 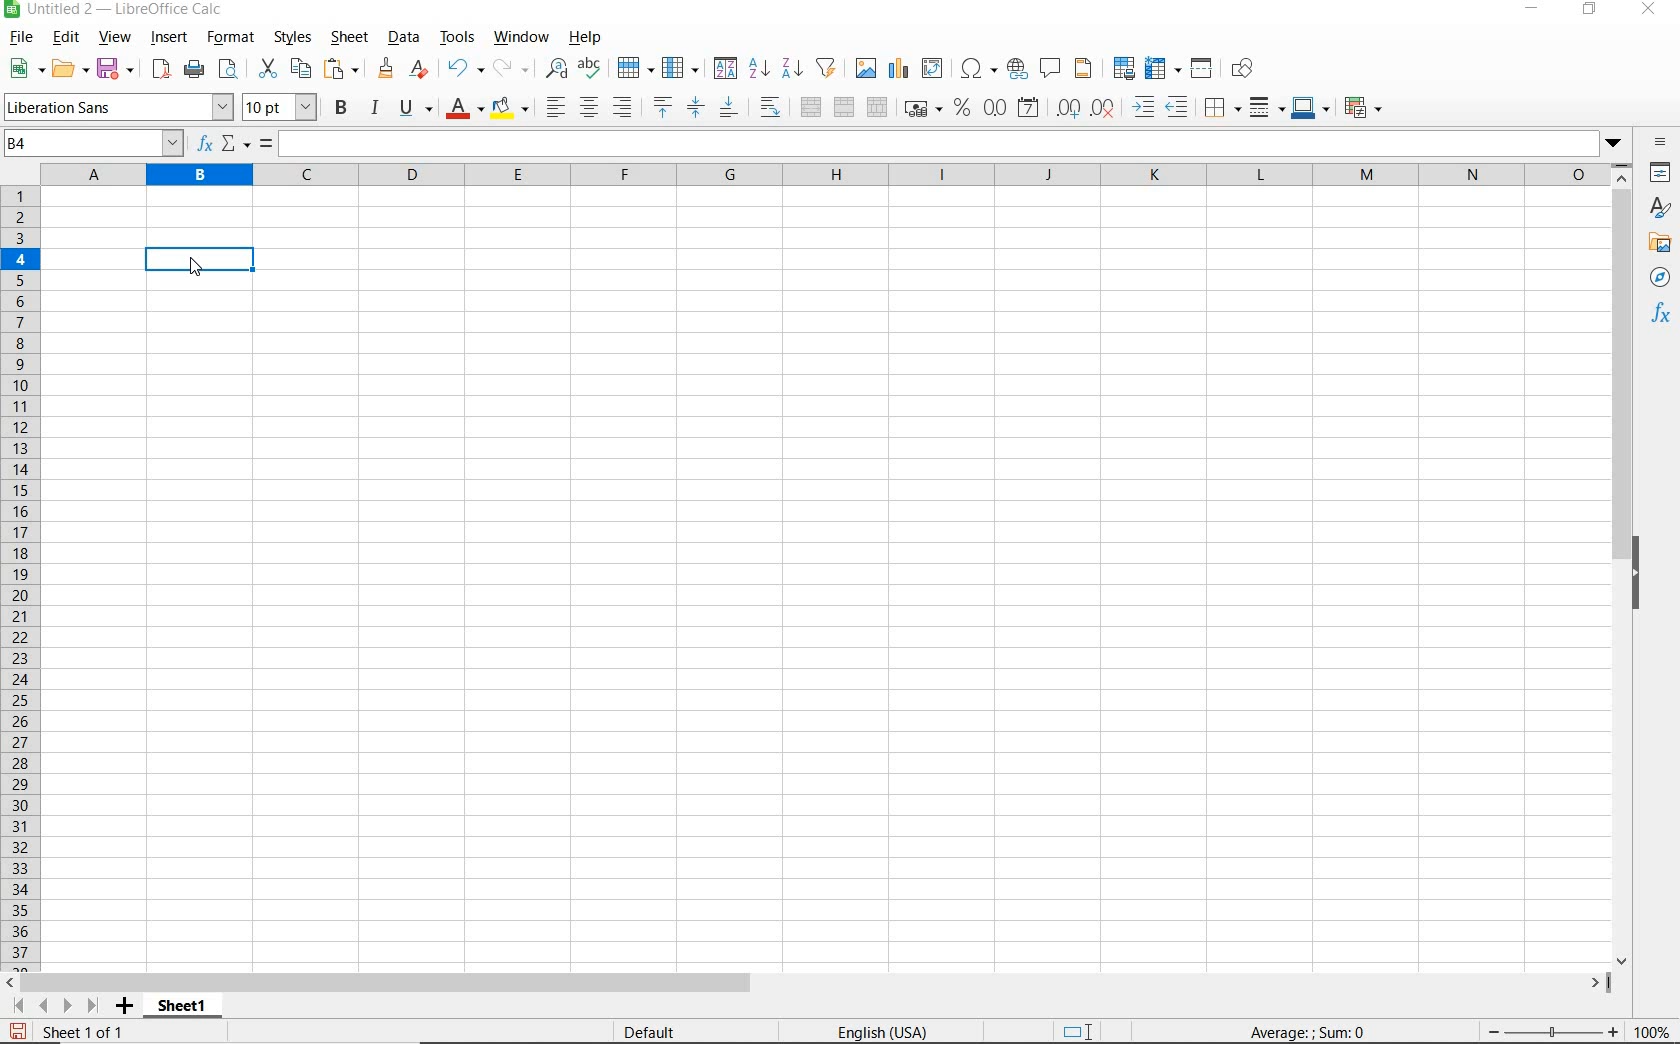 I want to click on insert, so click(x=169, y=38).